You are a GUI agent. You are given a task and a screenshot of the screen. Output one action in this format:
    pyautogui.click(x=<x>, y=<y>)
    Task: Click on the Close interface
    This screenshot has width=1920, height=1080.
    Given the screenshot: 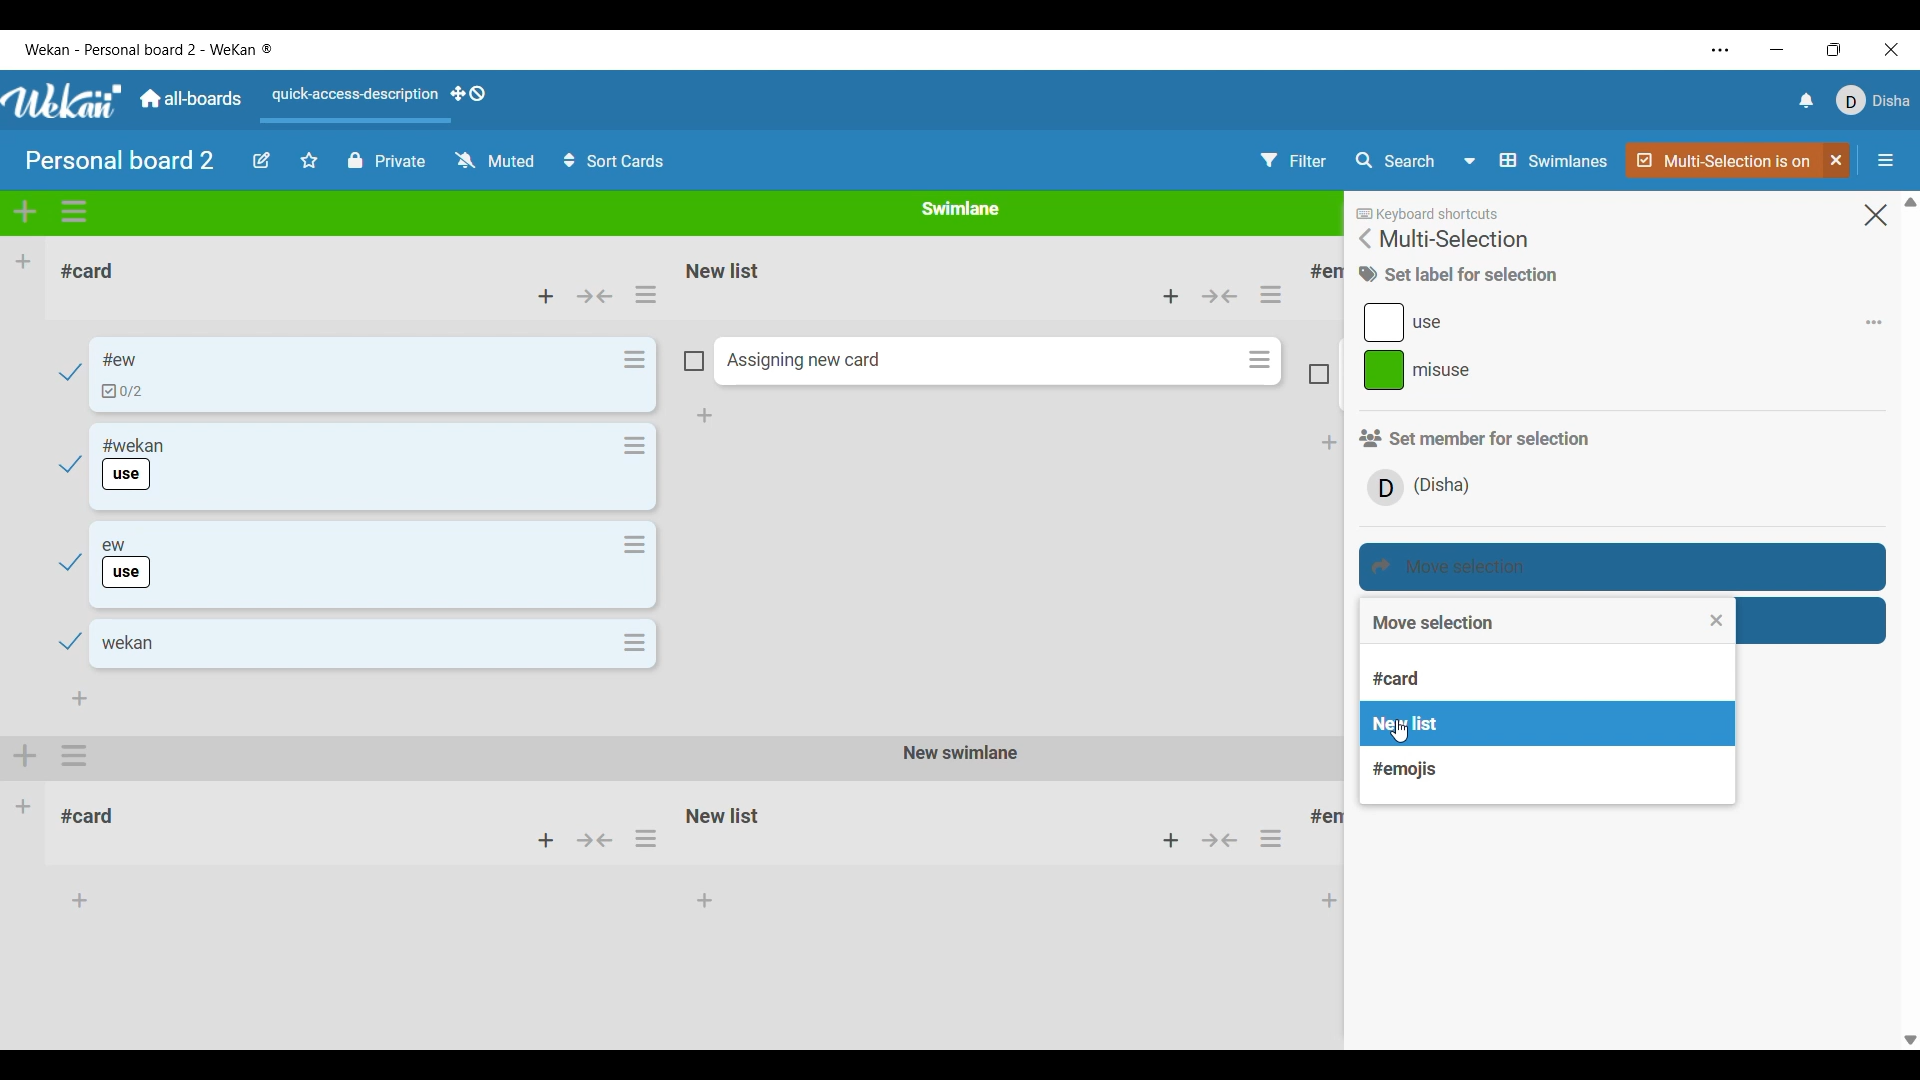 What is the action you would take?
    pyautogui.click(x=1892, y=49)
    